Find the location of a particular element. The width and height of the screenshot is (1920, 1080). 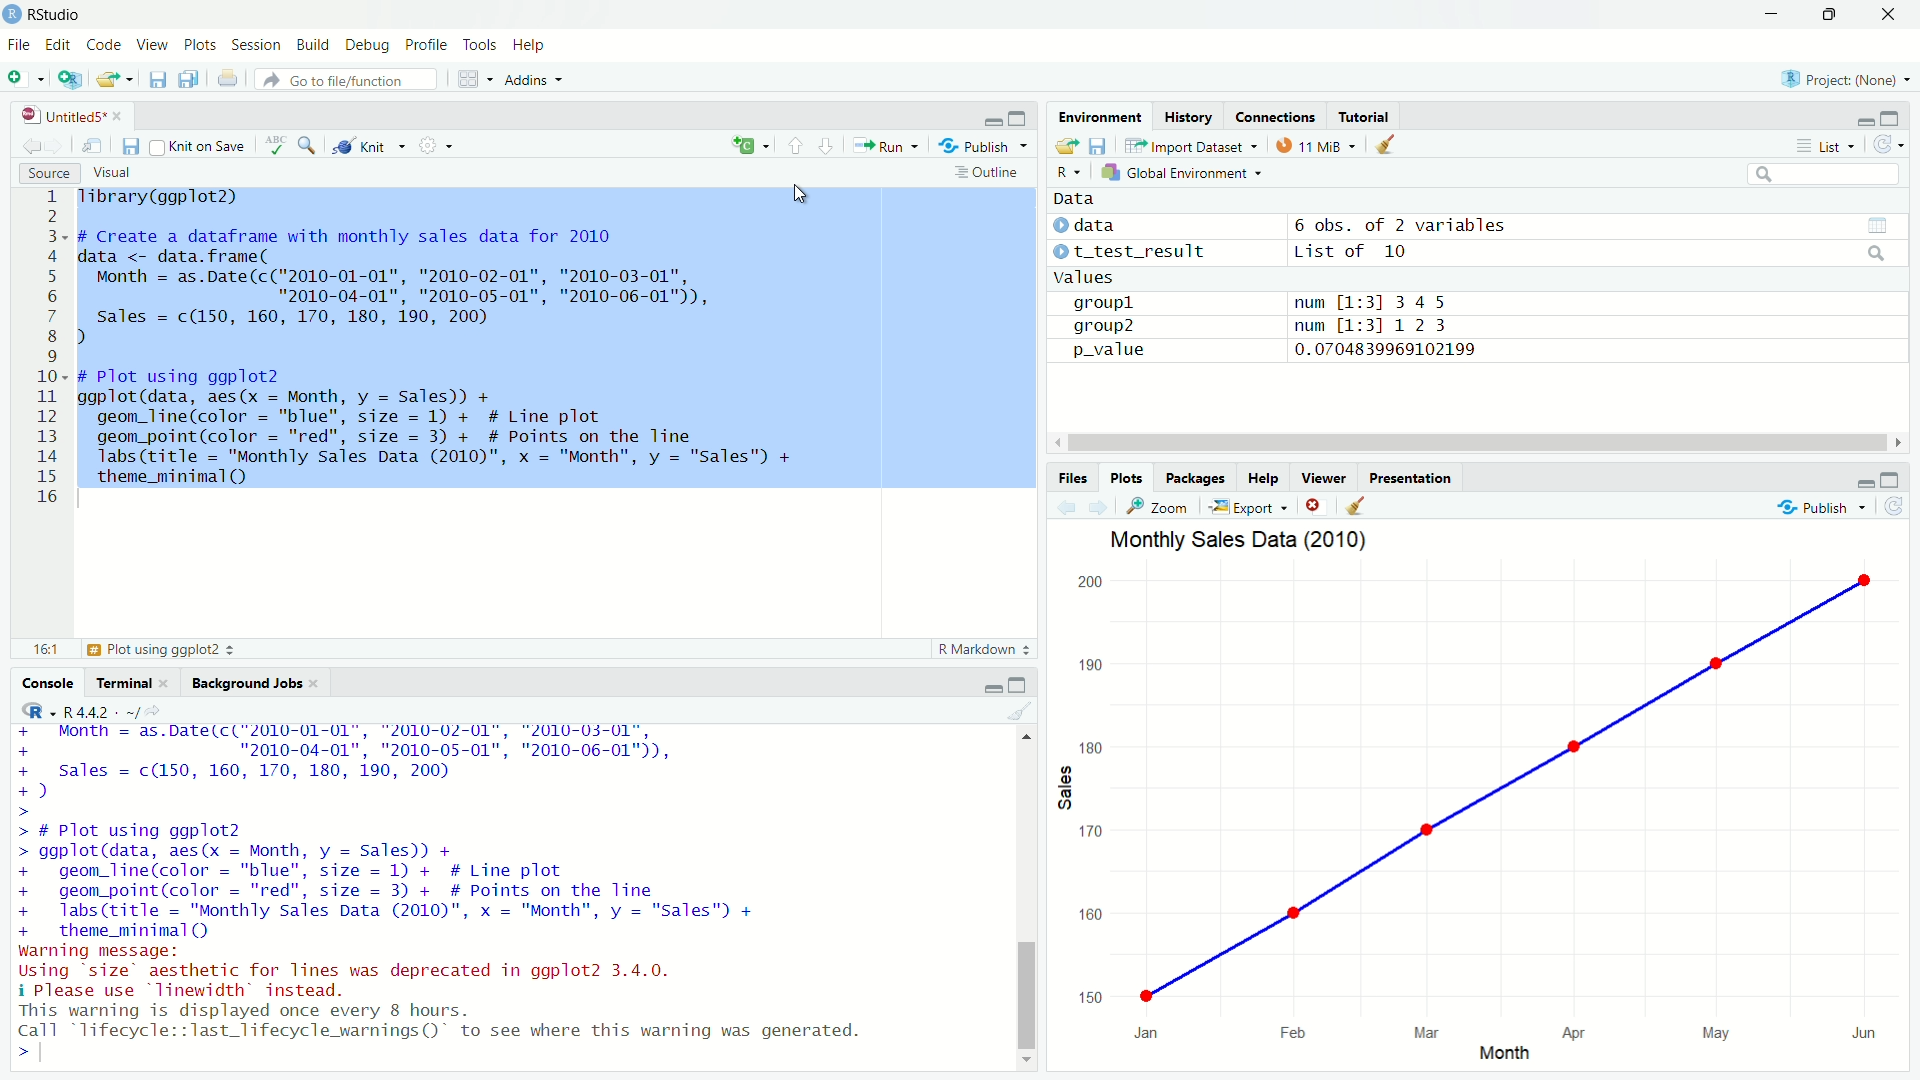

KIS. CT IEREELITT. FRpeEL BYR. Sy Shee TeeLie Ss
Type 'contributors()' for more information and

"citation()' on how to cite R or R packages in publications.

Type 'demo()' for some demos, 'help()' for on-Tine help, or

"help.start()' for an HTML browser interface to help.

Type 'q()' to quit R.

> groupl <- c(3, 4, 5)

> group? <- c, 2, 3)

>

> t_test_result <- t.test(groupl, group2, var.equal = TRUE) # Assuming equal variances
>

> p_value <- t_test_resultSp.value

> p_value

11 0.070484 is located at coordinates (468, 881).